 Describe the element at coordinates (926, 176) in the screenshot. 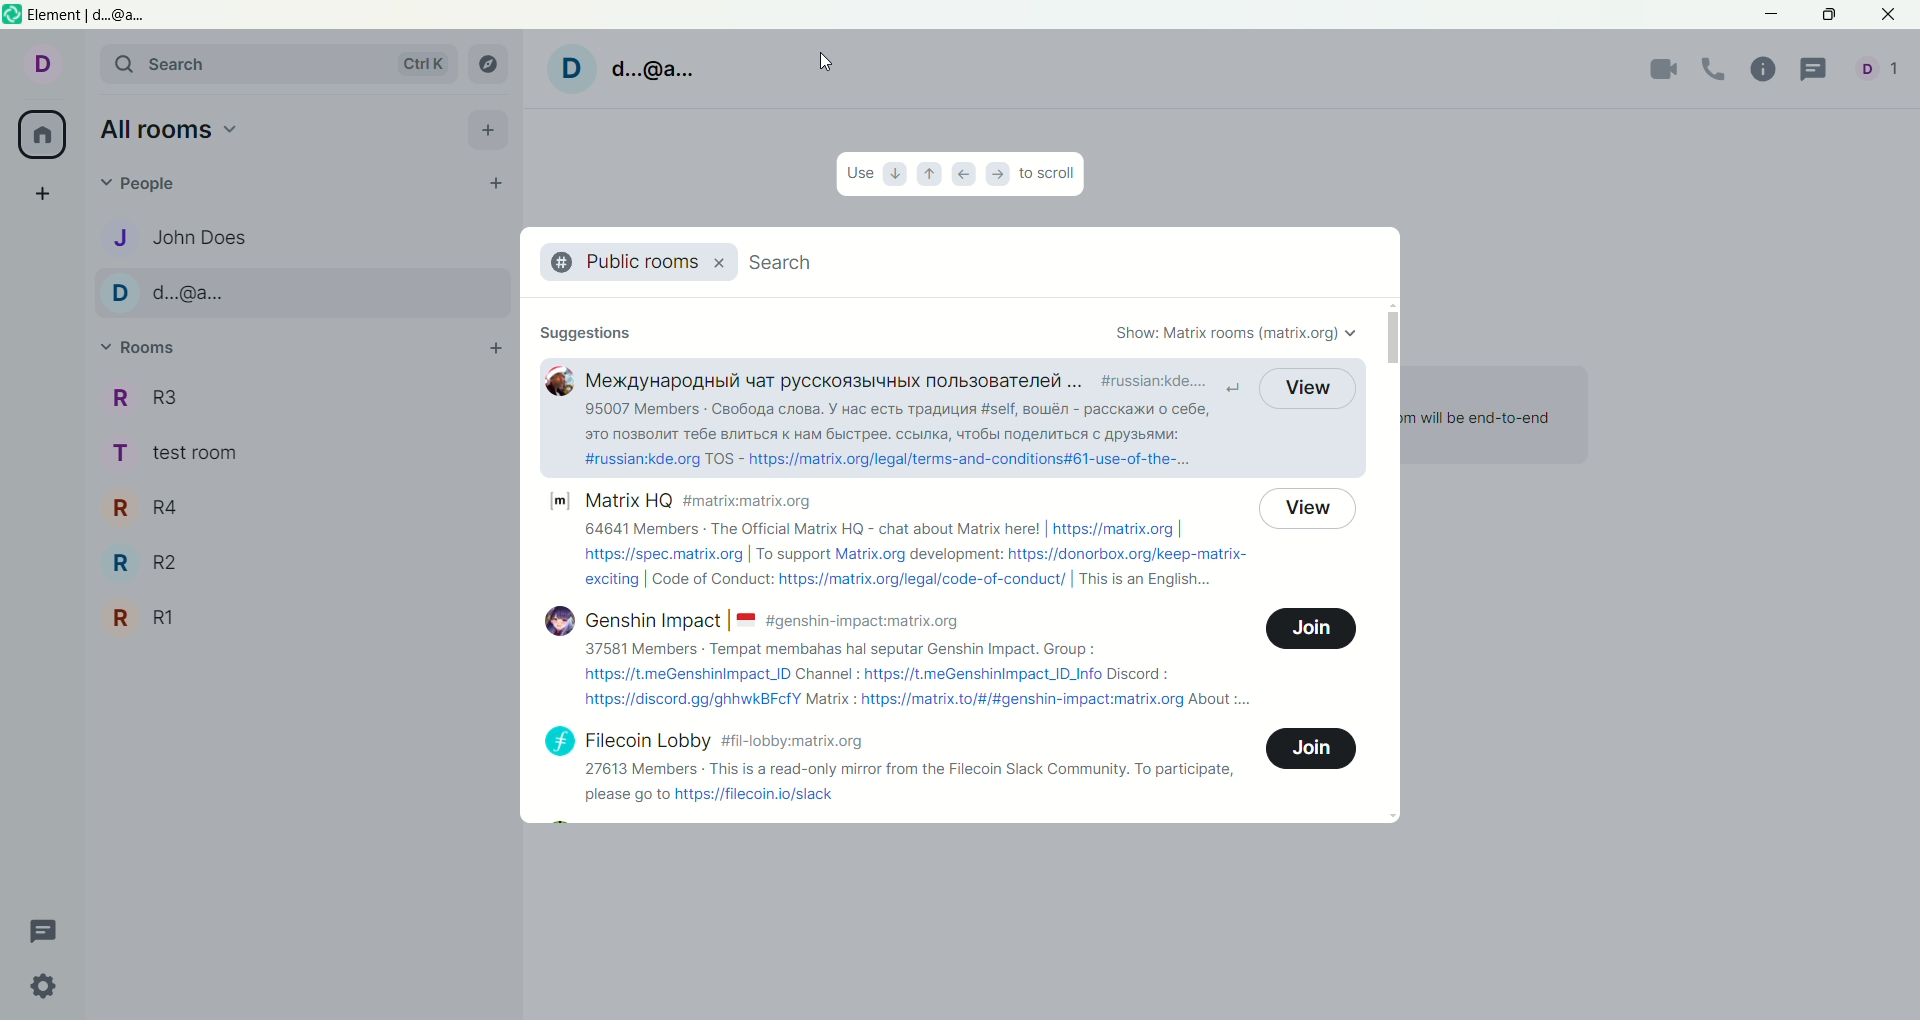

I see `up arrow` at that location.